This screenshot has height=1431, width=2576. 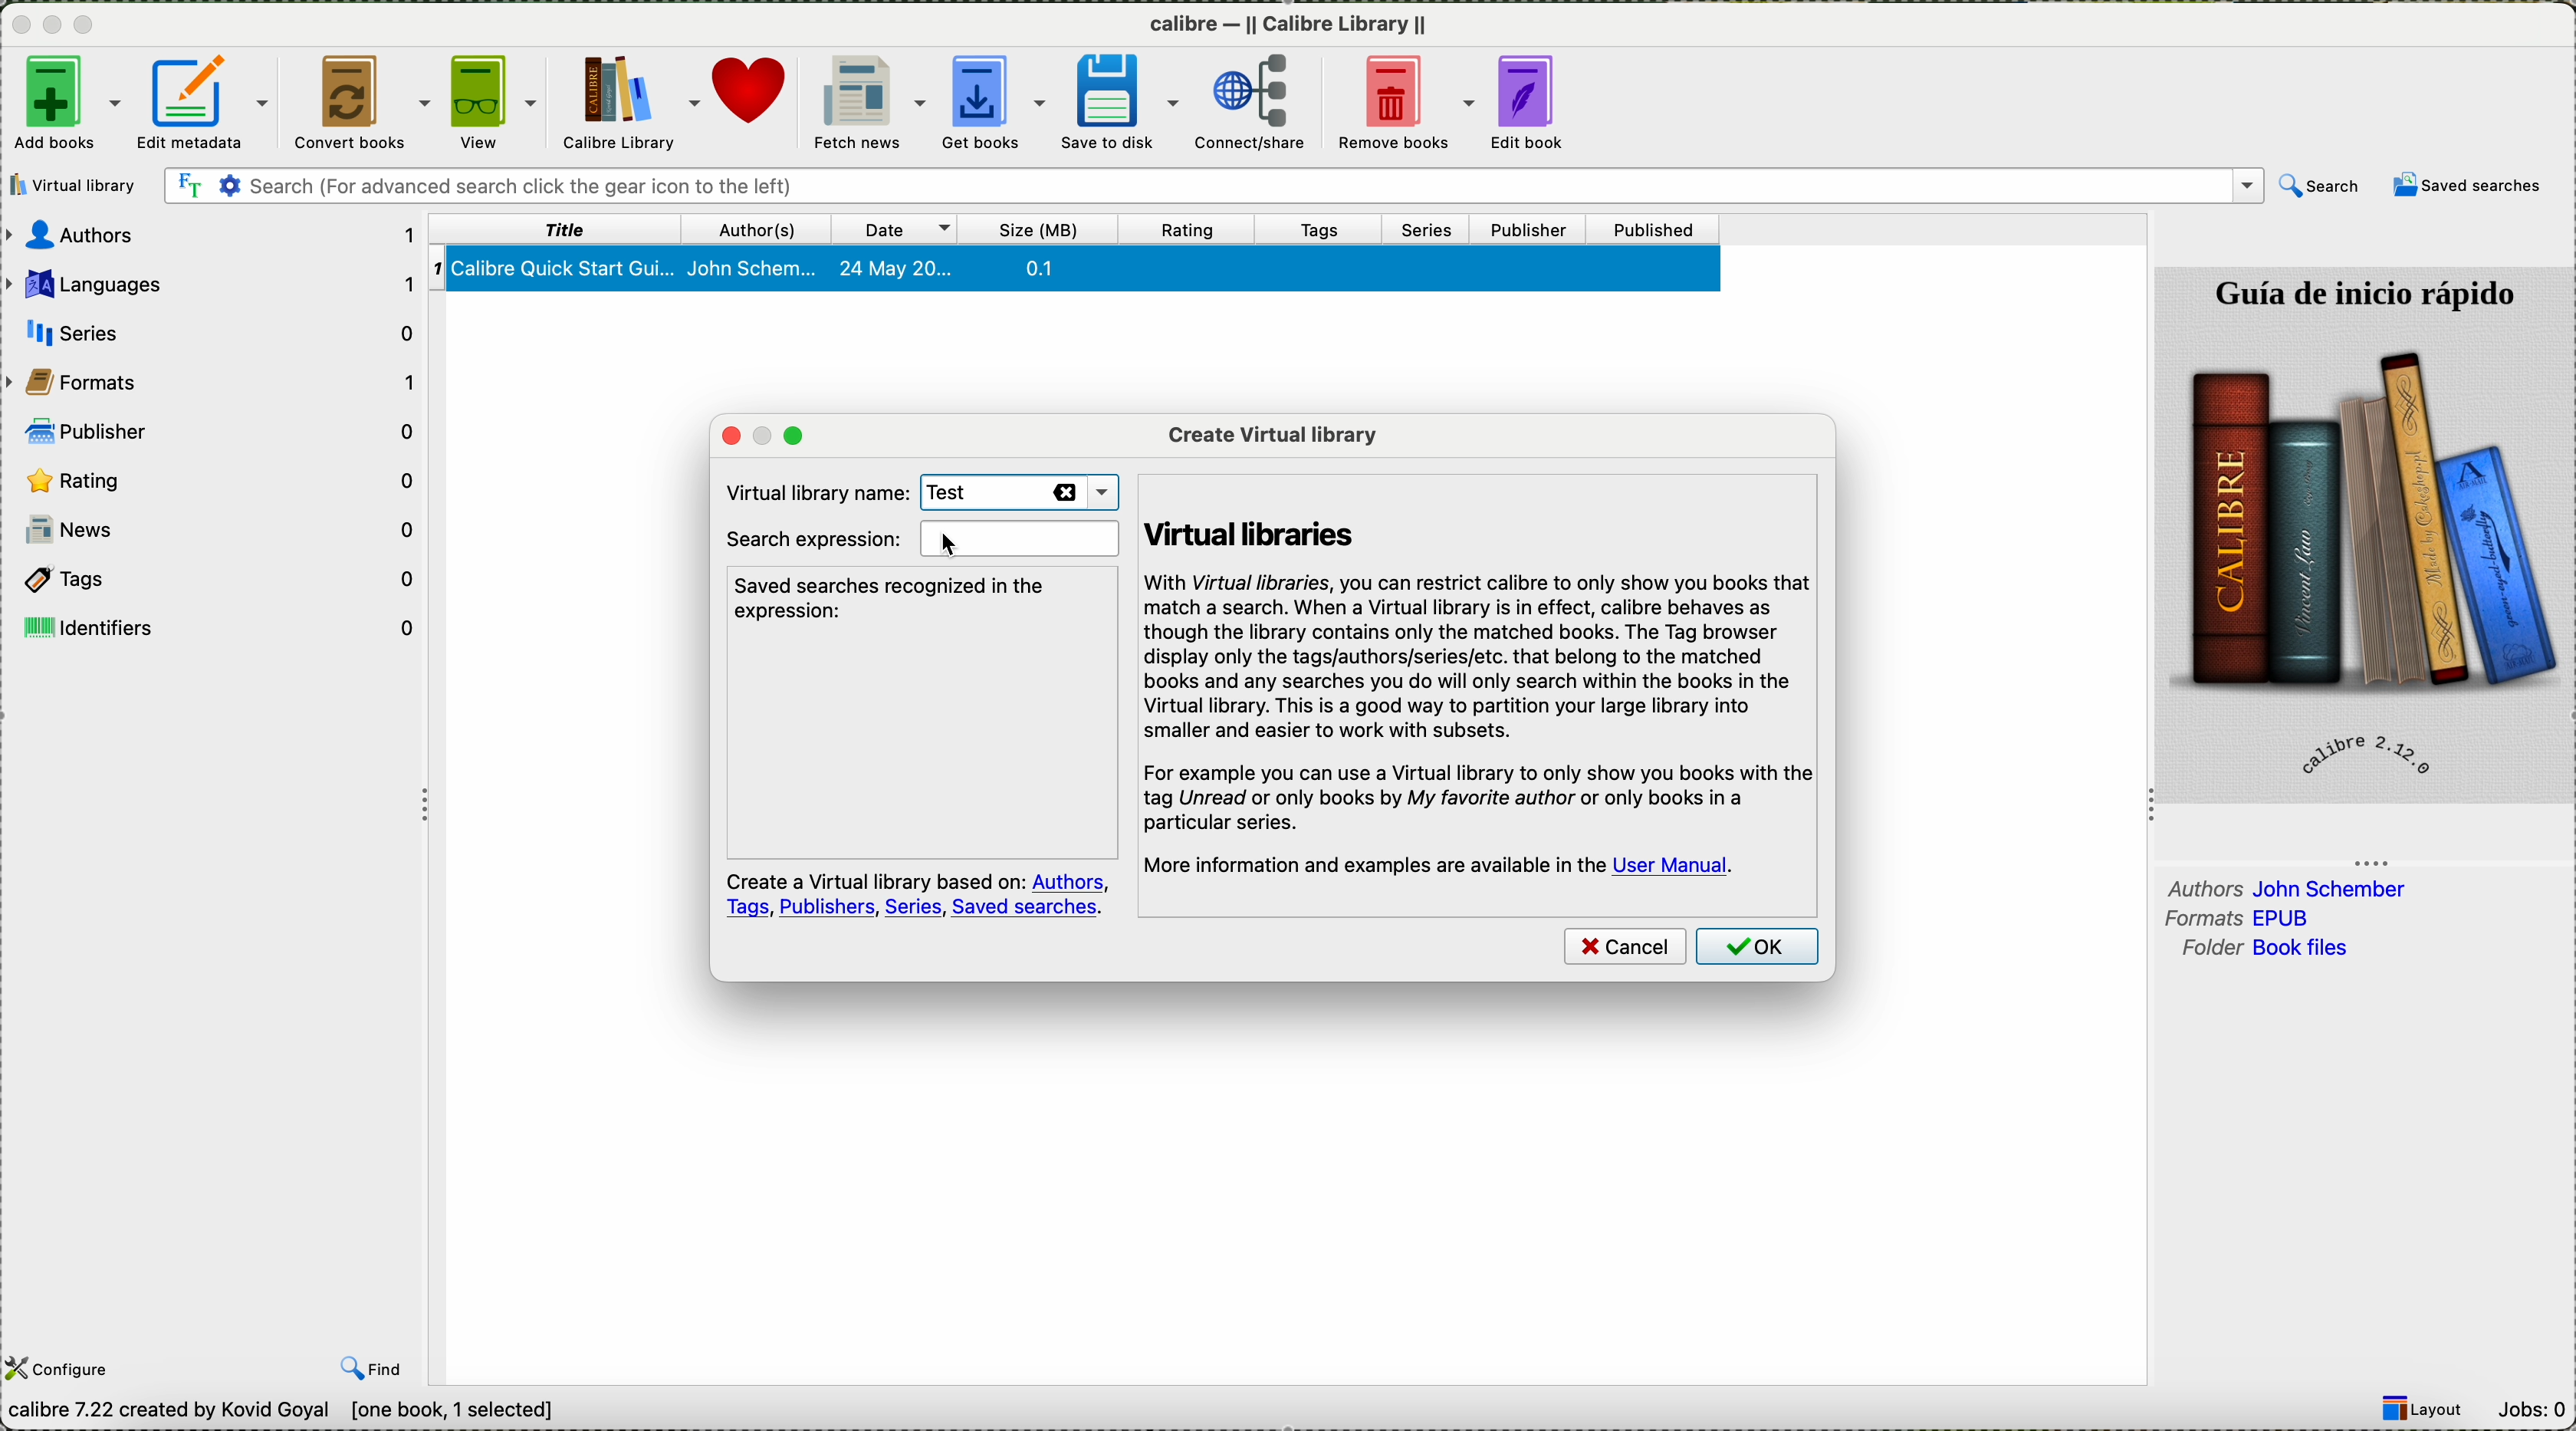 What do you see at coordinates (219, 480) in the screenshot?
I see `rating` at bounding box center [219, 480].